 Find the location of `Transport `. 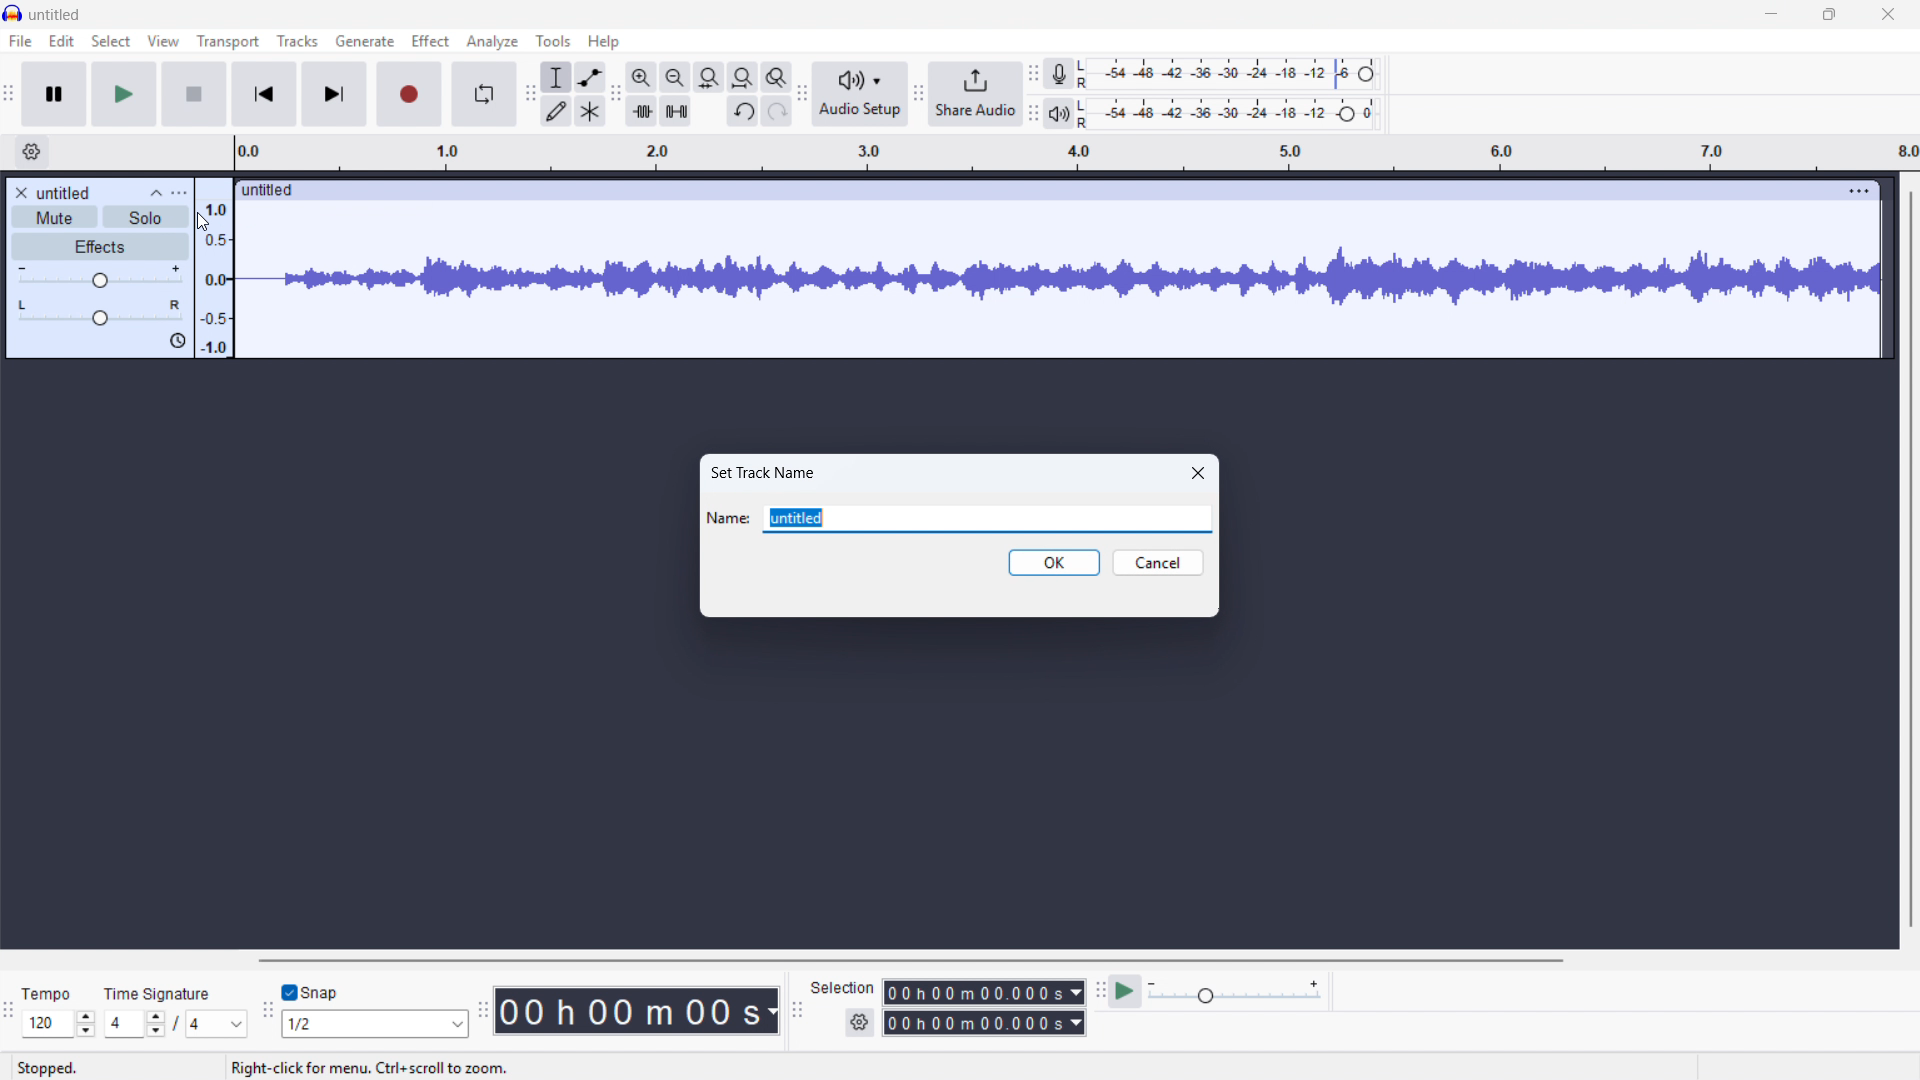

Transport  is located at coordinates (227, 42).